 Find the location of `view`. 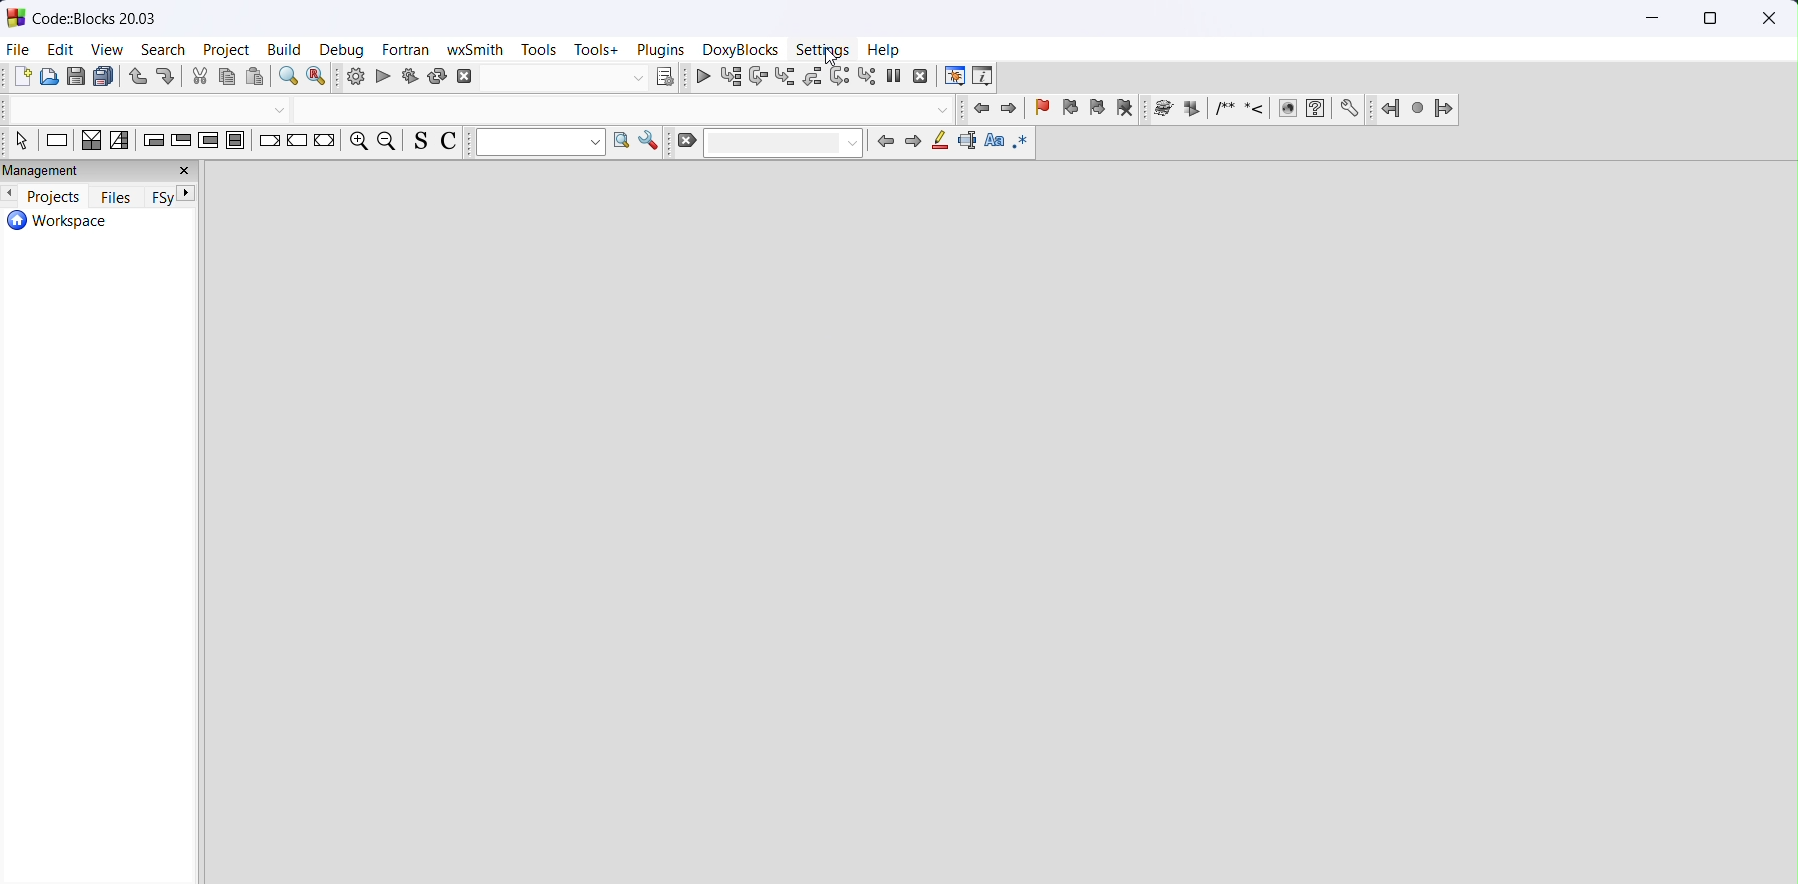

view is located at coordinates (112, 50).